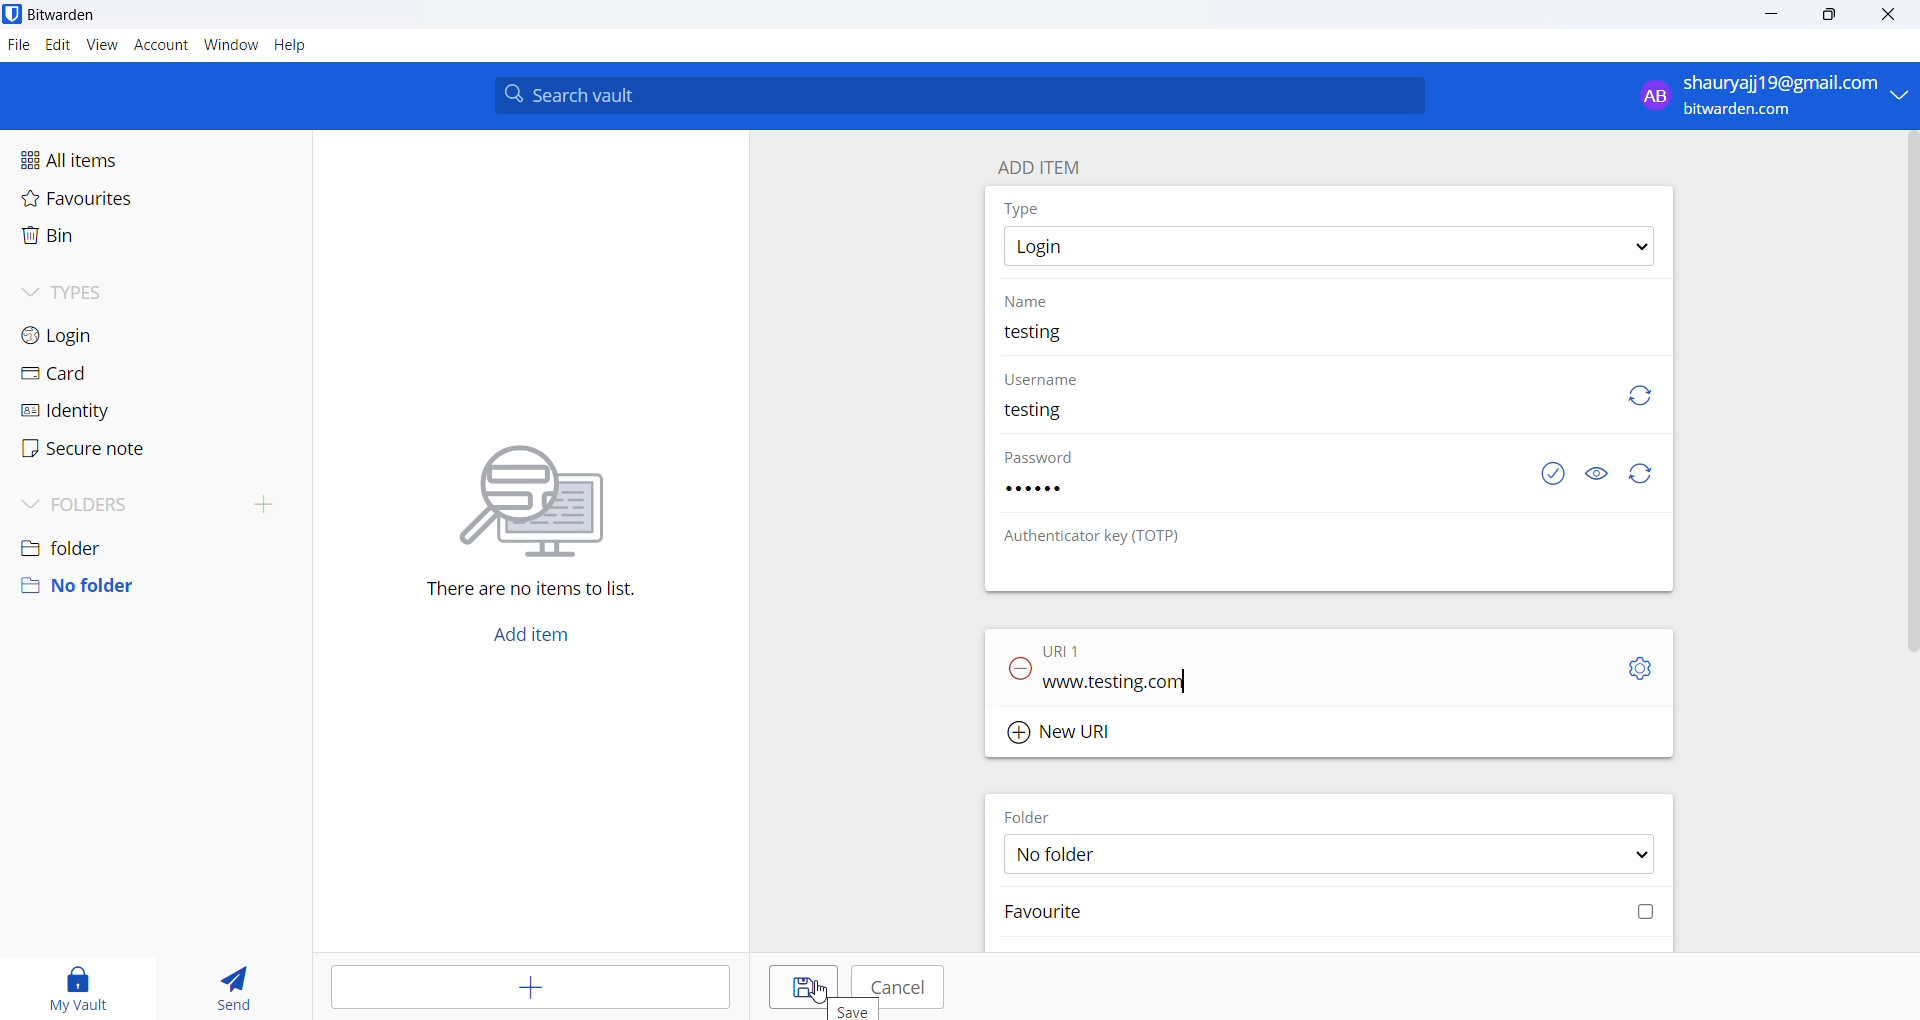  I want to click on close, so click(1884, 14).